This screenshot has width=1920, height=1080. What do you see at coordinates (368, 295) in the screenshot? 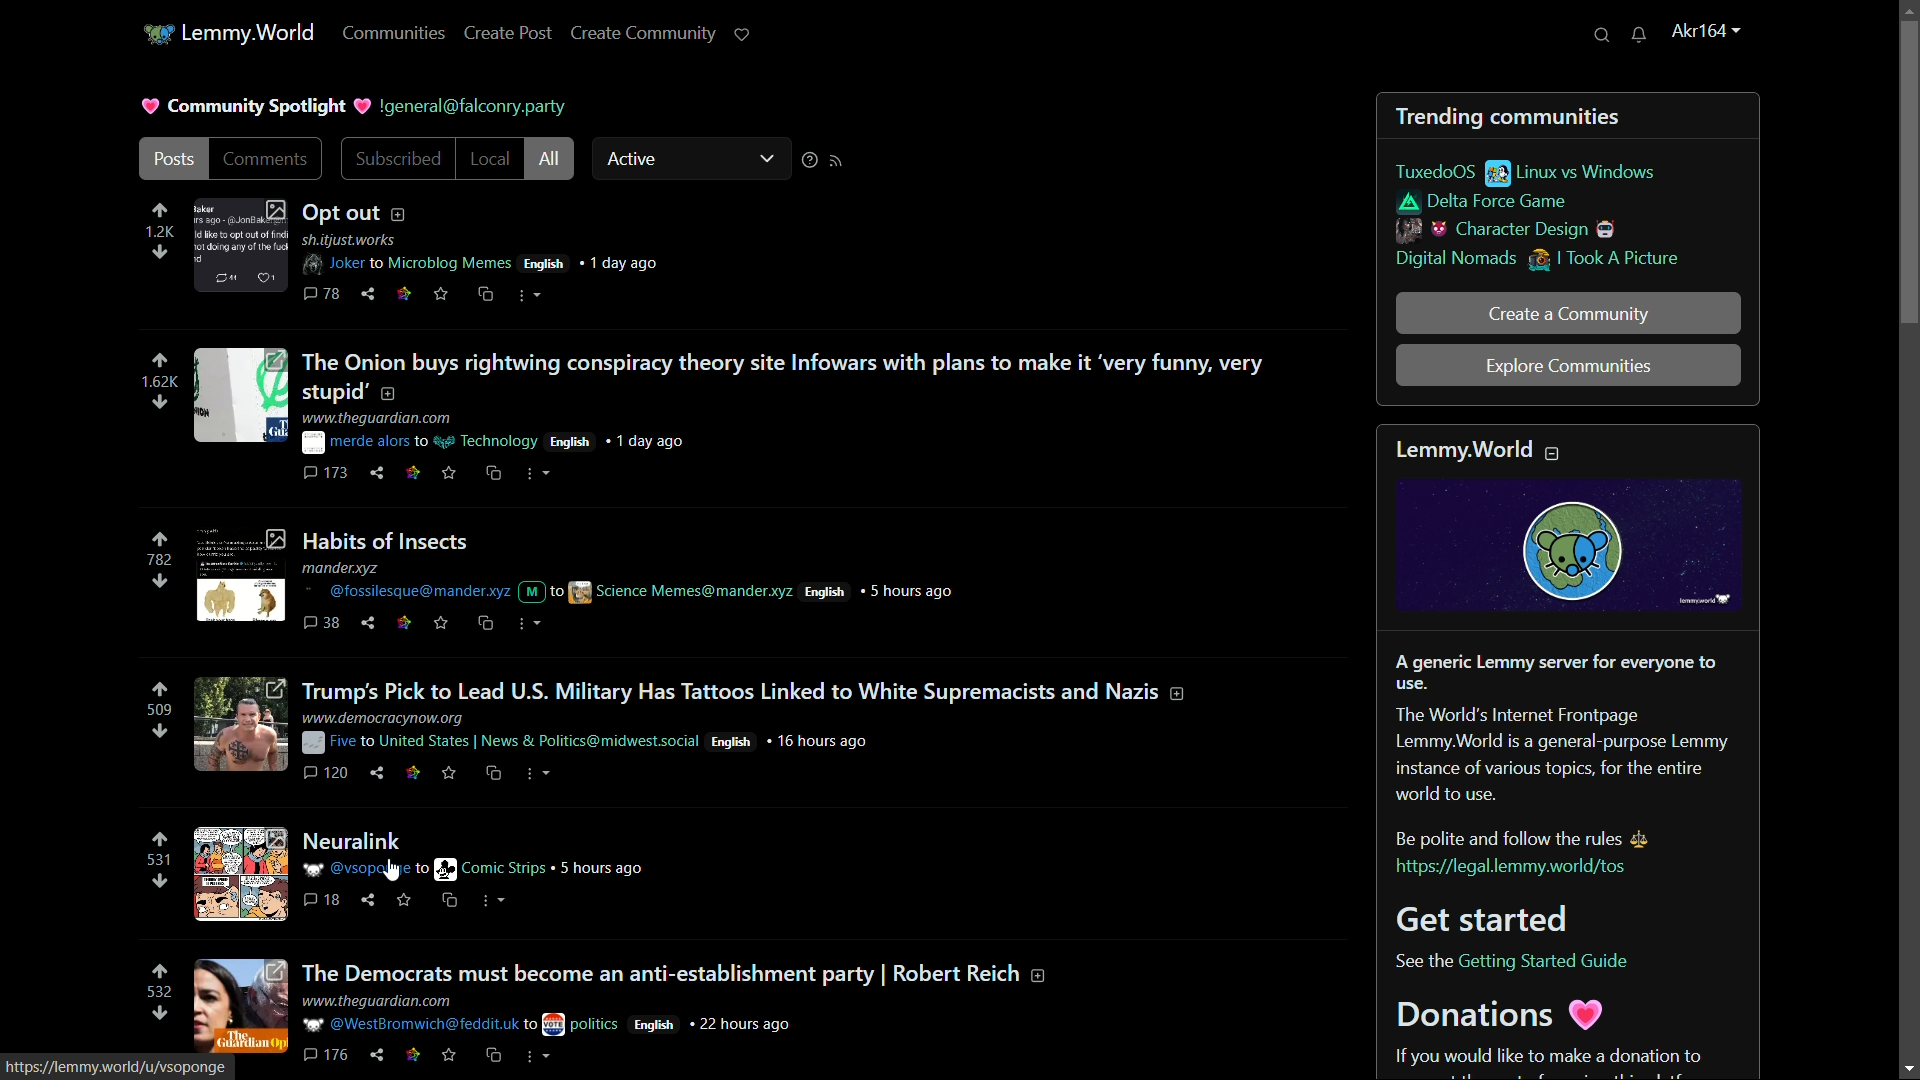
I see `share` at bounding box center [368, 295].